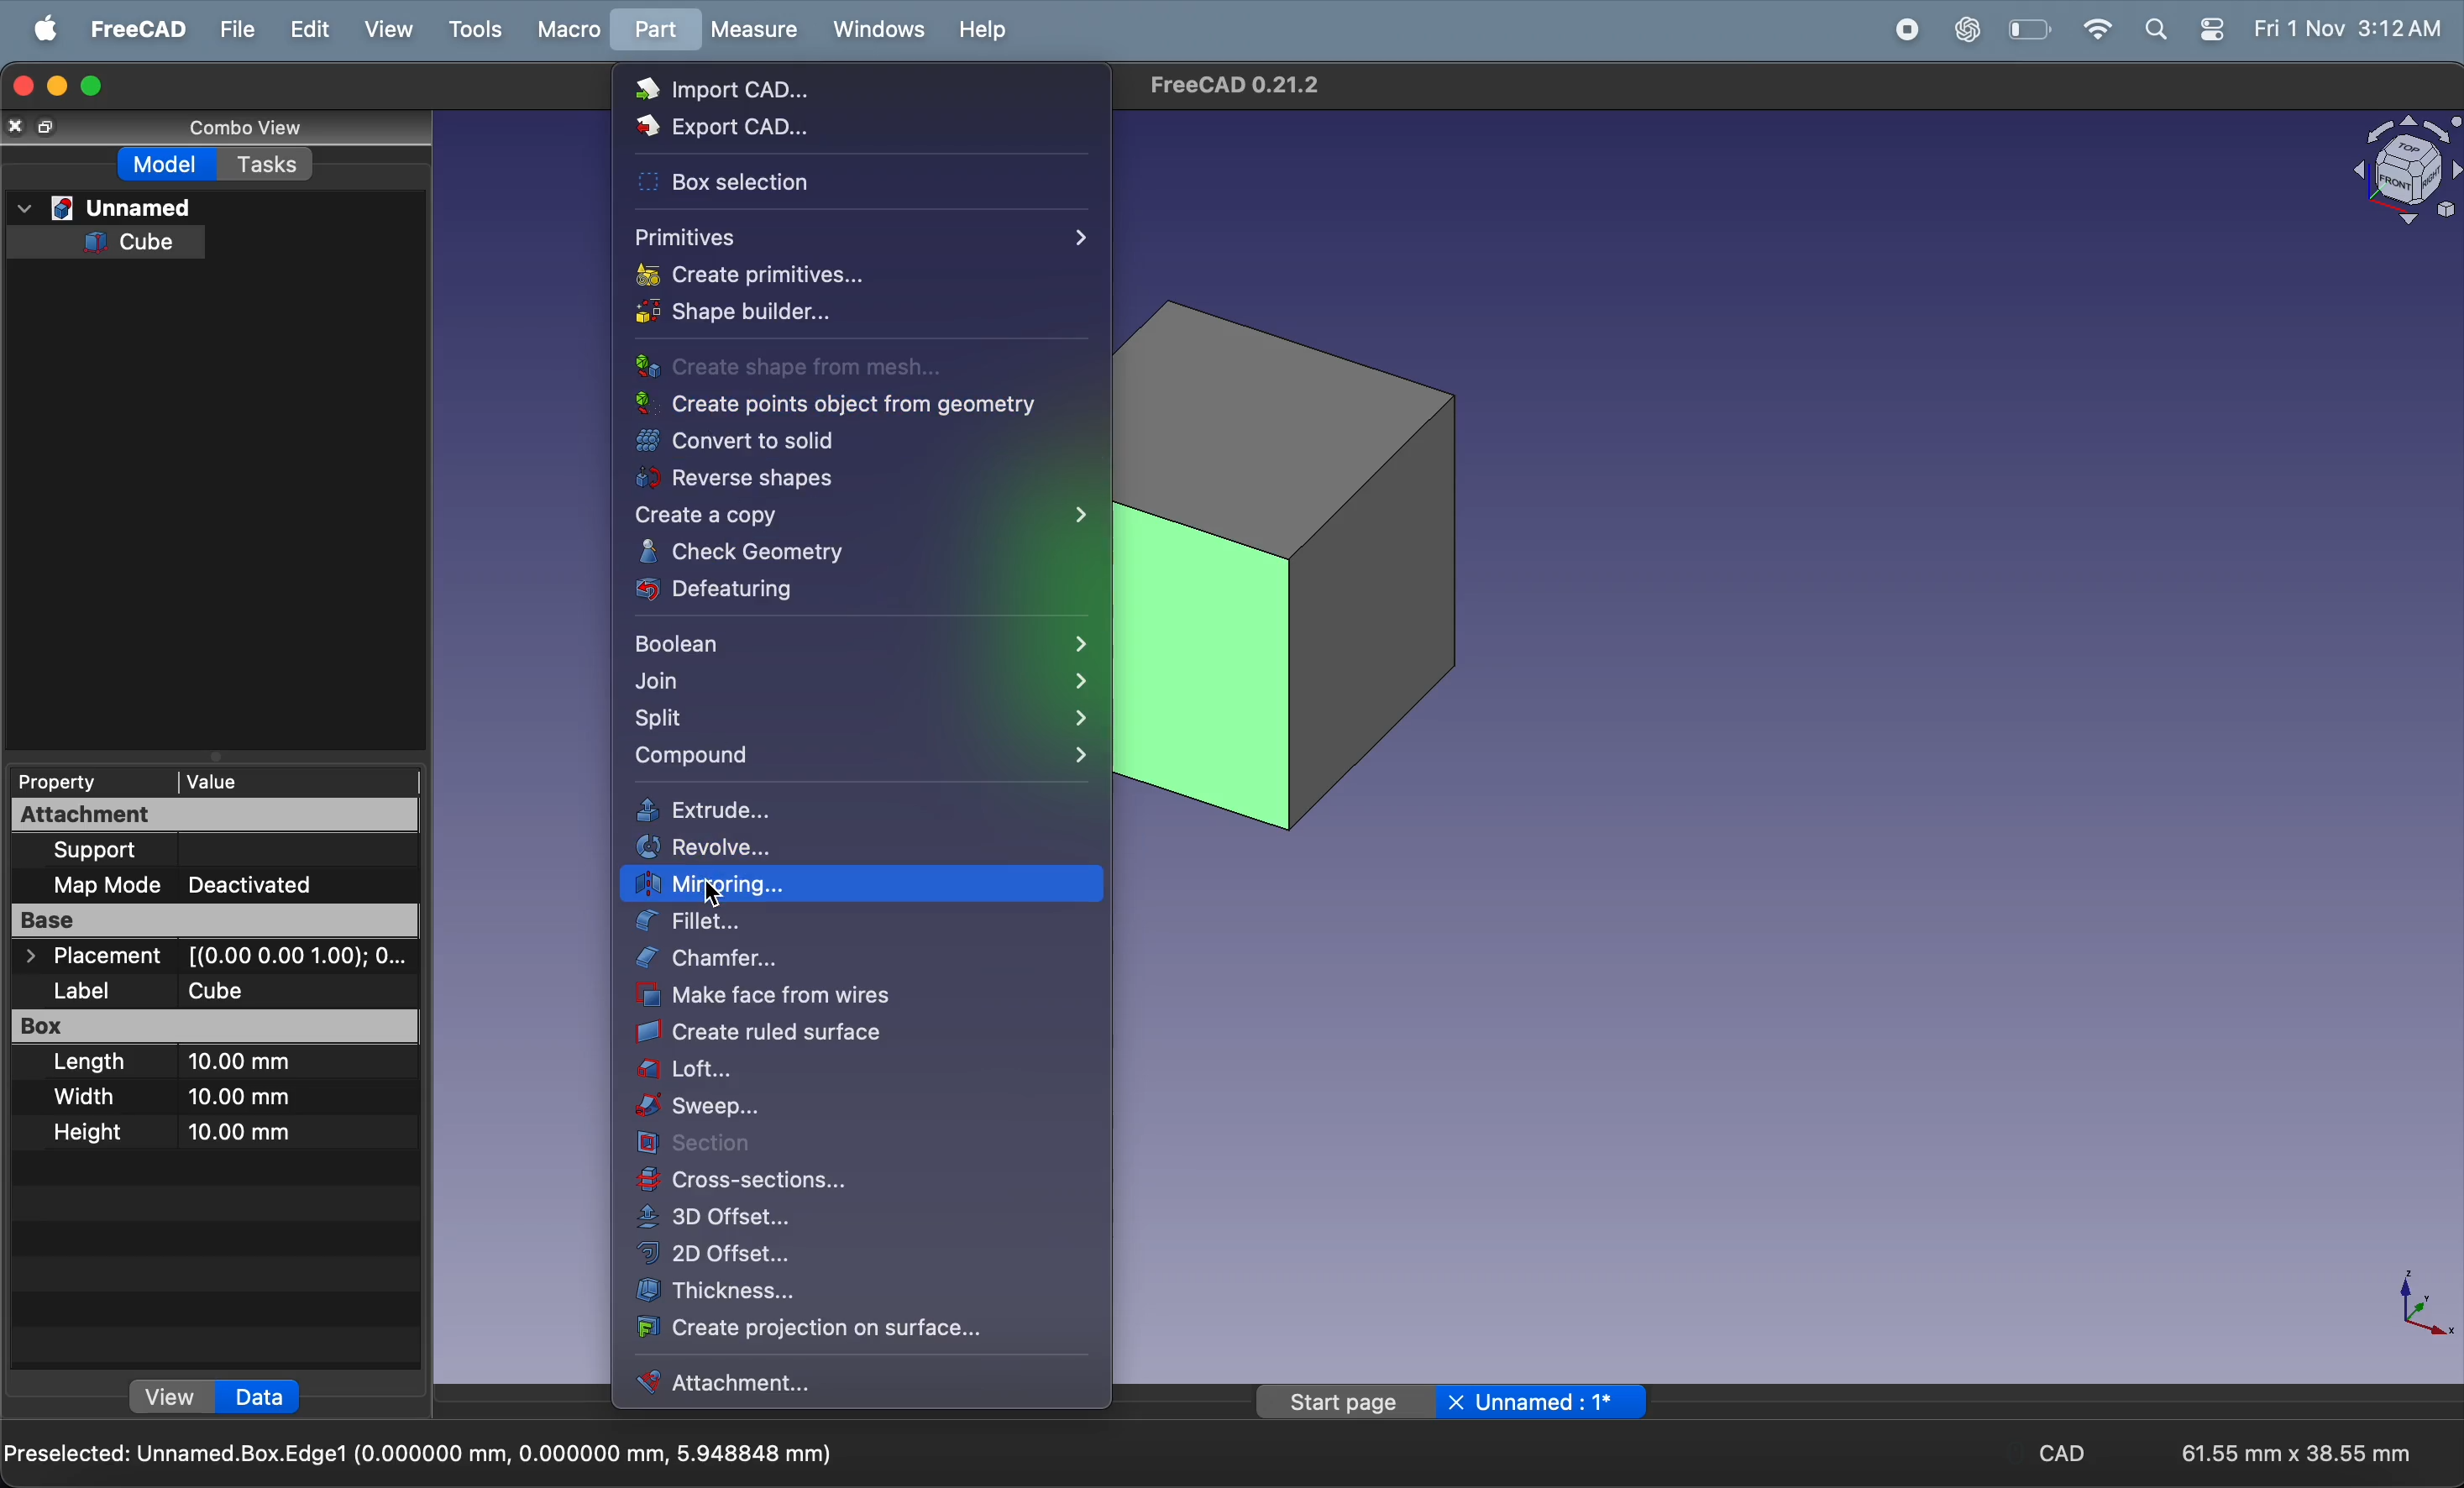  What do you see at coordinates (136, 29) in the screenshot?
I see `freecad` at bounding box center [136, 29].